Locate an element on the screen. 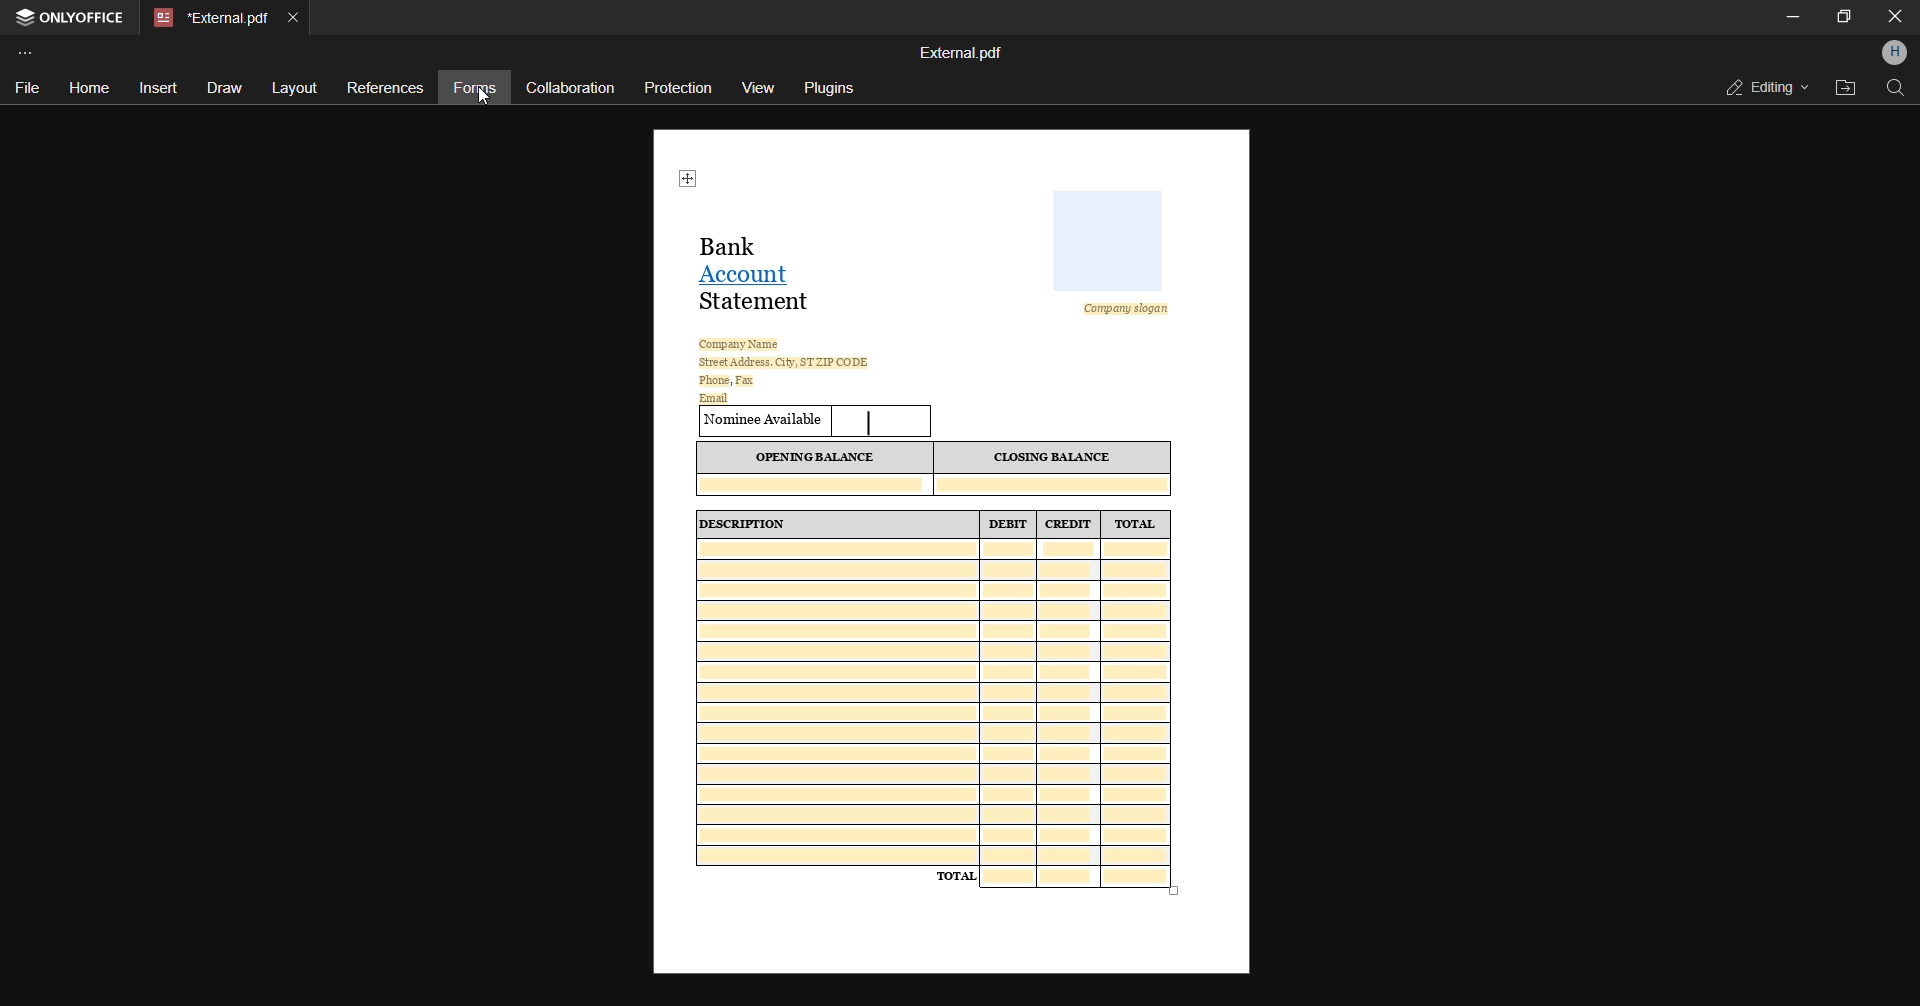 The width and height of the screenshot is (1920, 1006). open file location is located at coordinates (1845, 87).